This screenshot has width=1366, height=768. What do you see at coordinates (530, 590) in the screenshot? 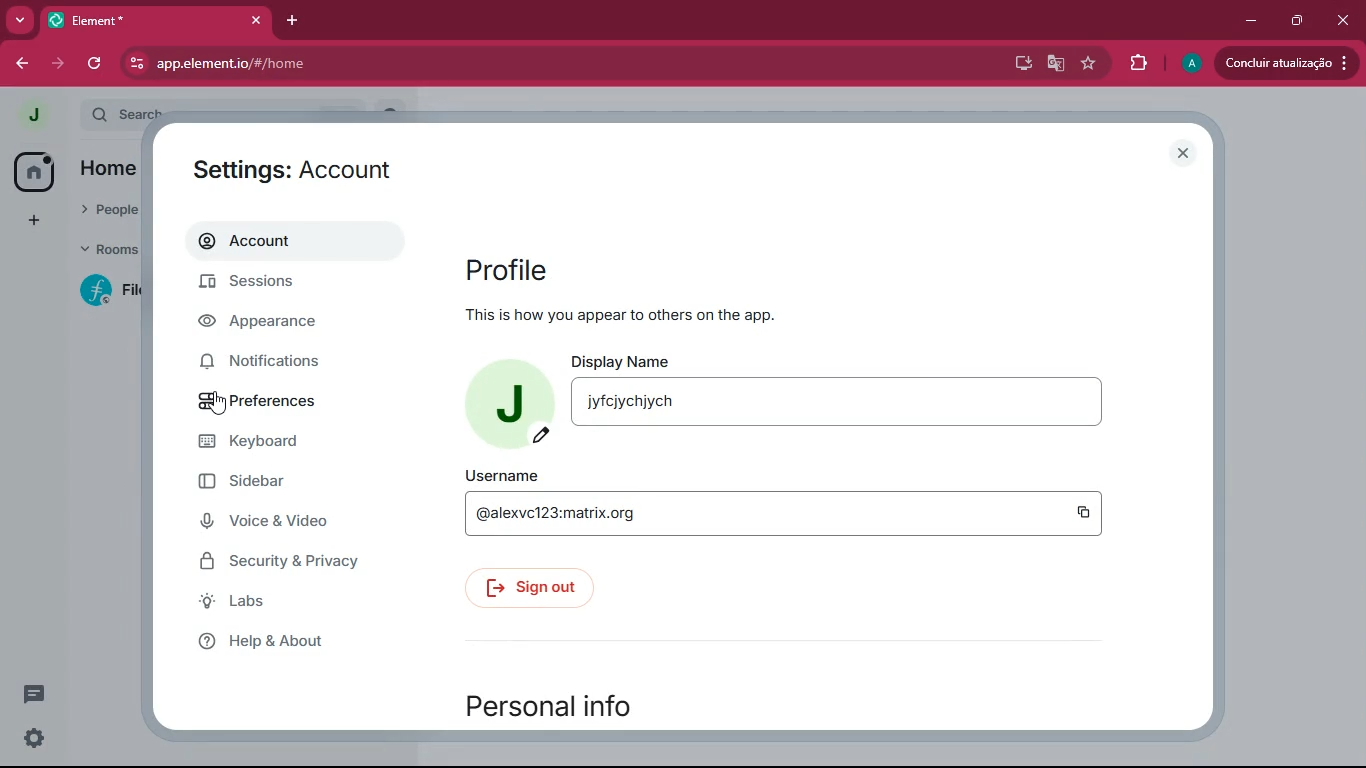
I see `sign out` at bounding box center [530, 590].